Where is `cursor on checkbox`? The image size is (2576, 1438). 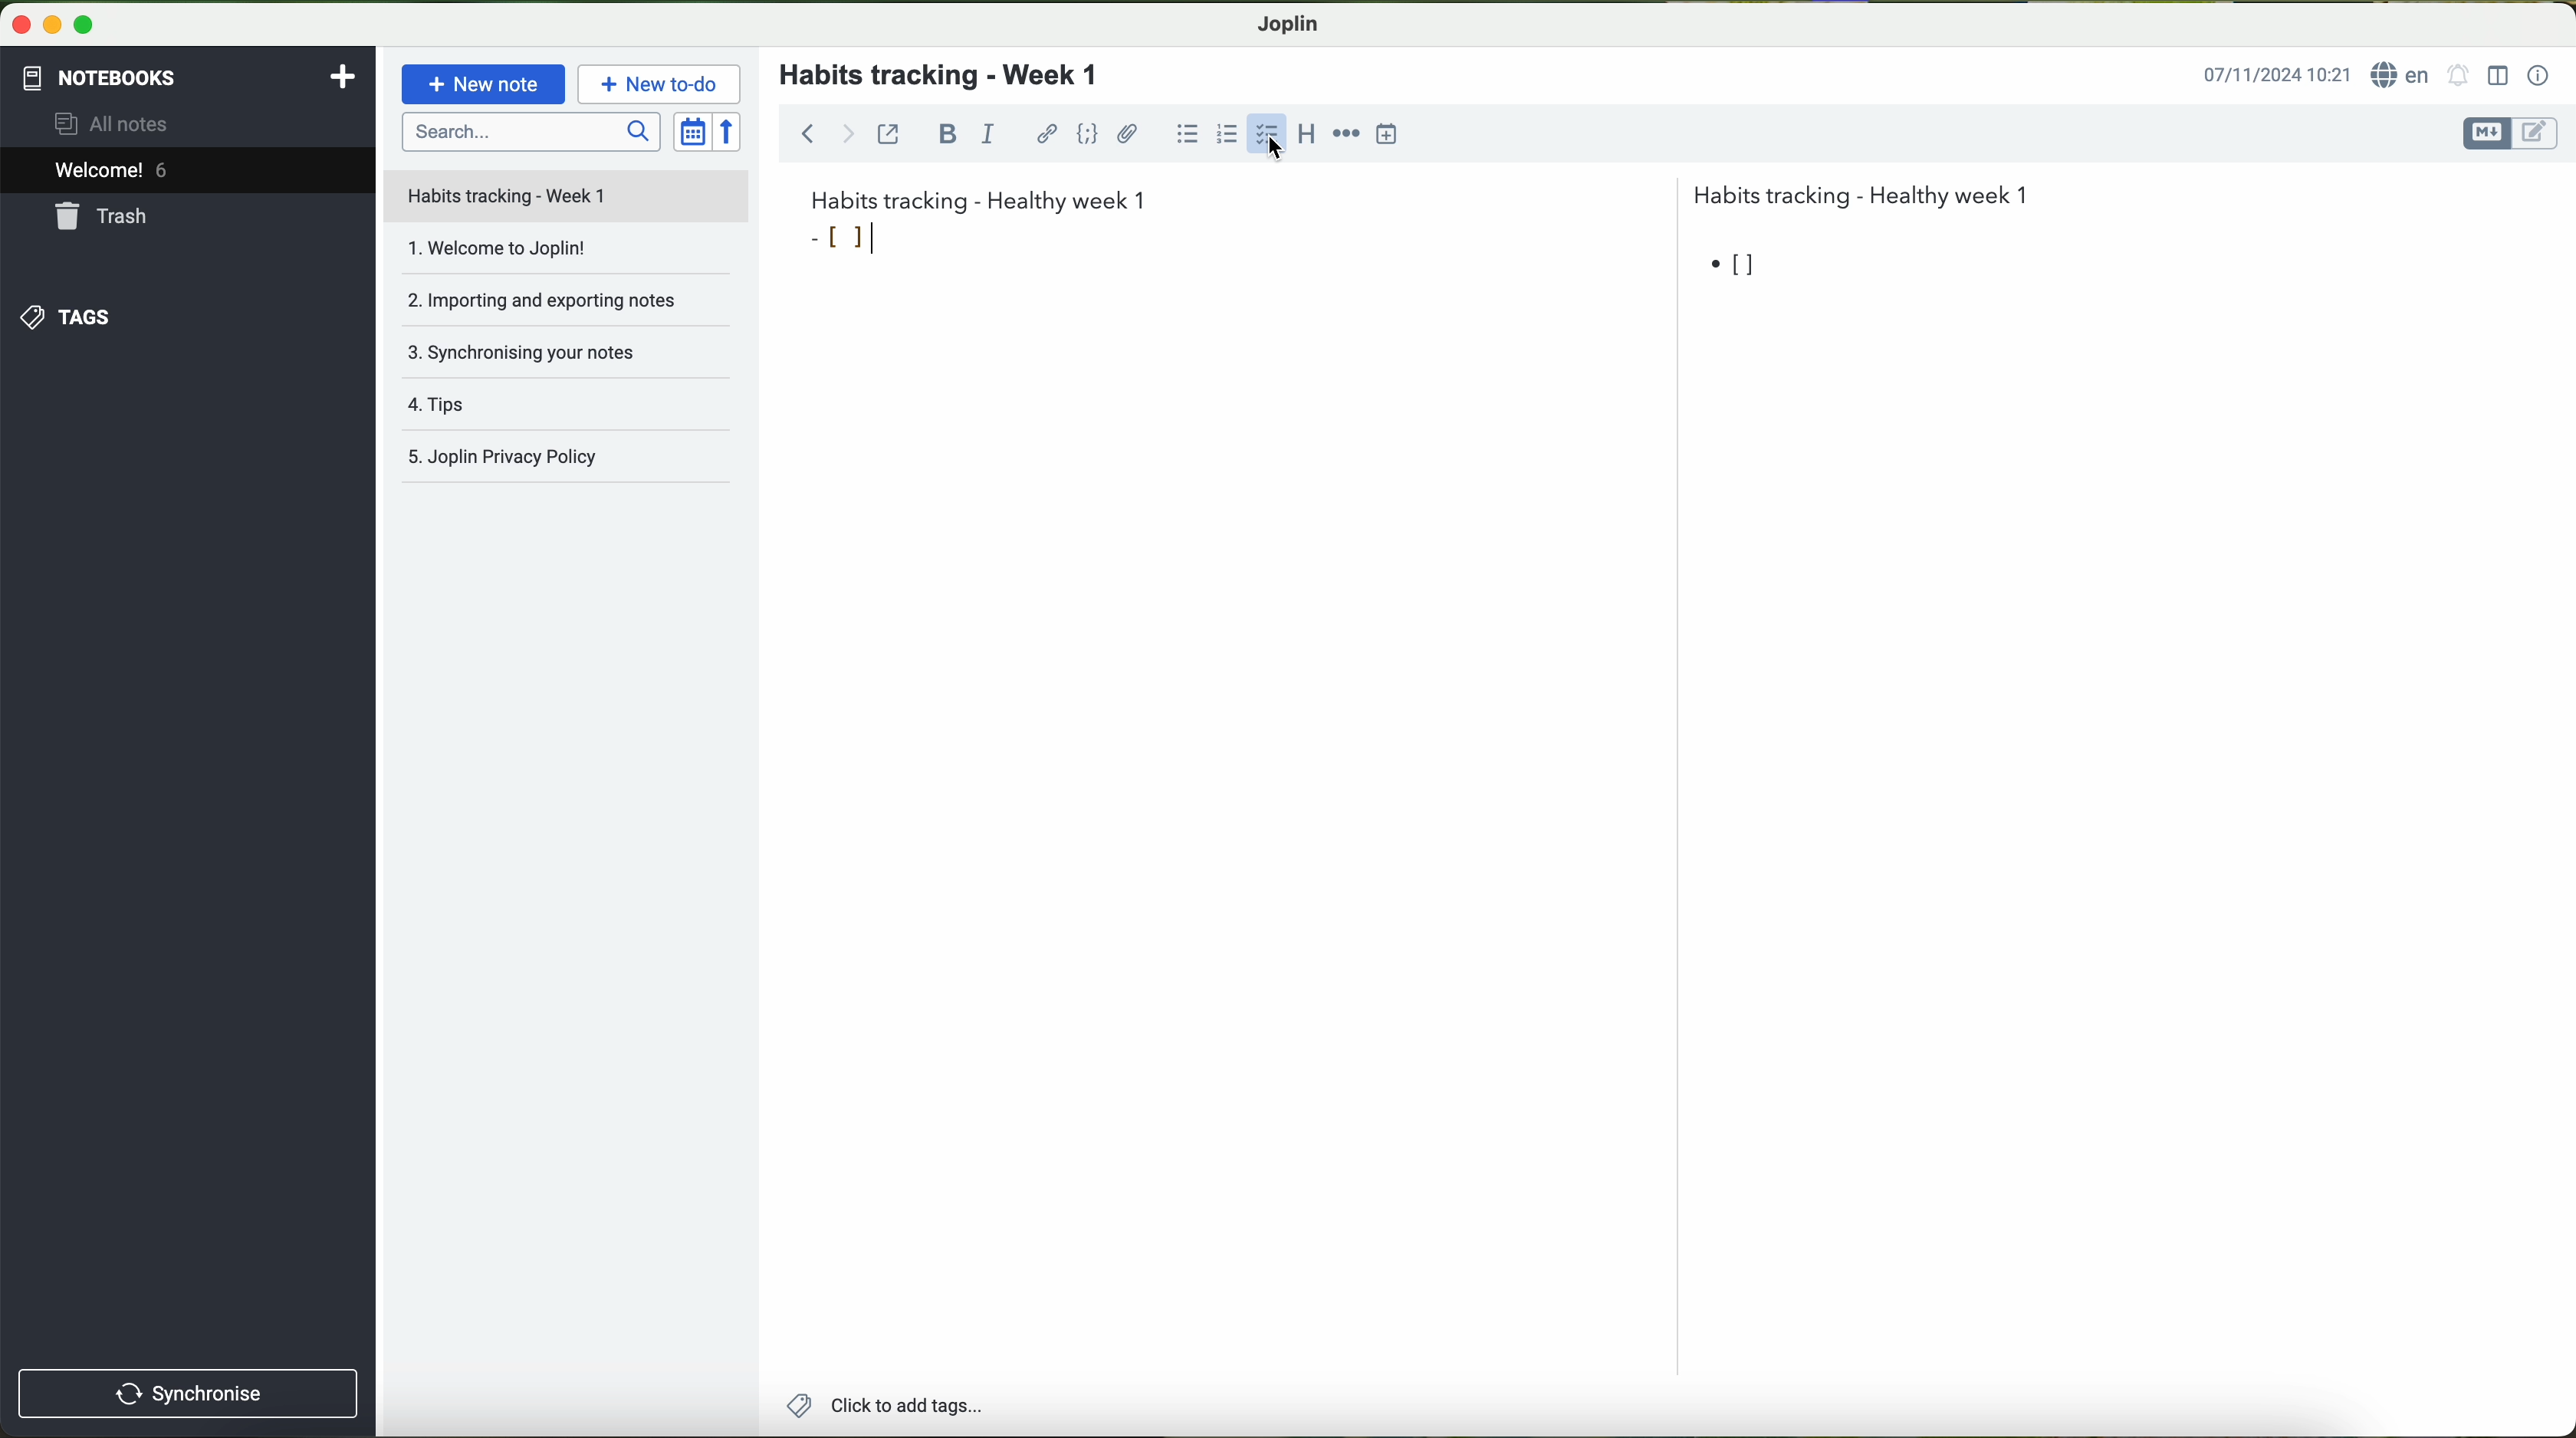 cursor on checkbox is located at coordinates (1269, 139).